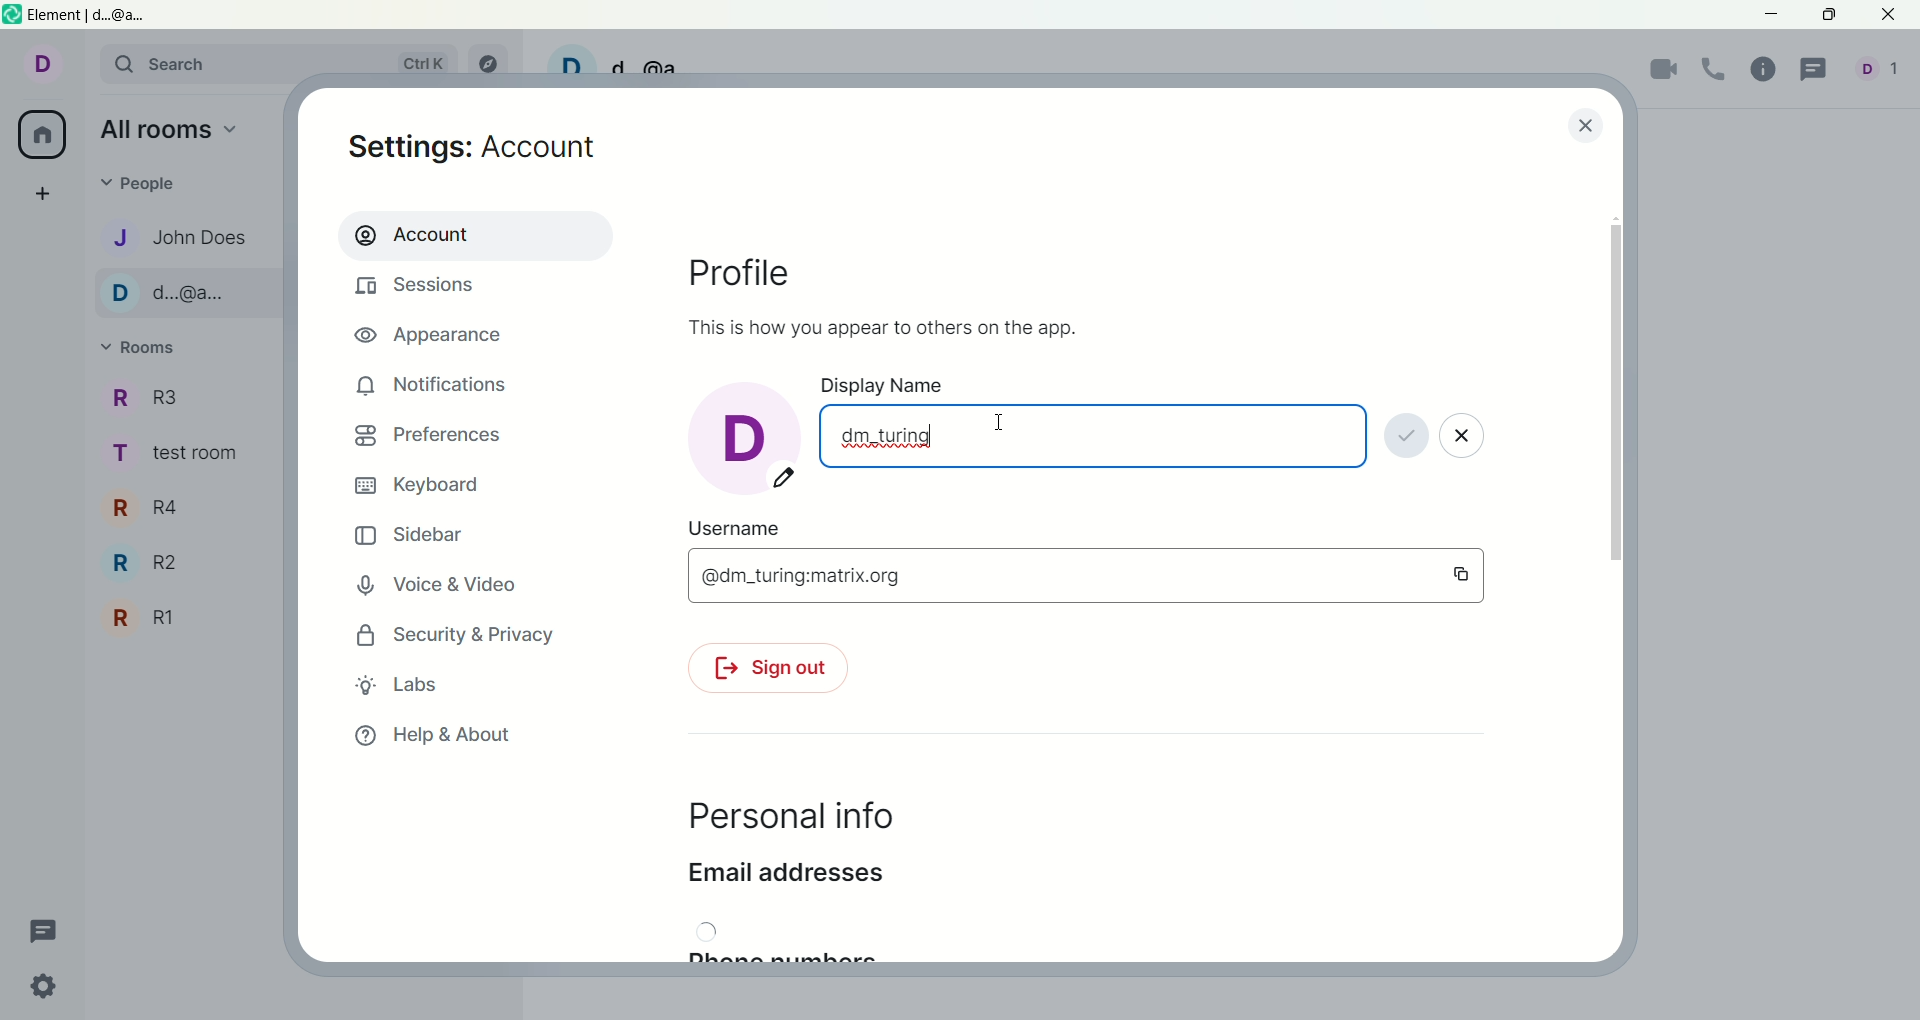  What do you see at coordinates (934, 436) in the screenshot?
I see `cursor` at bounding box center [934, 436].